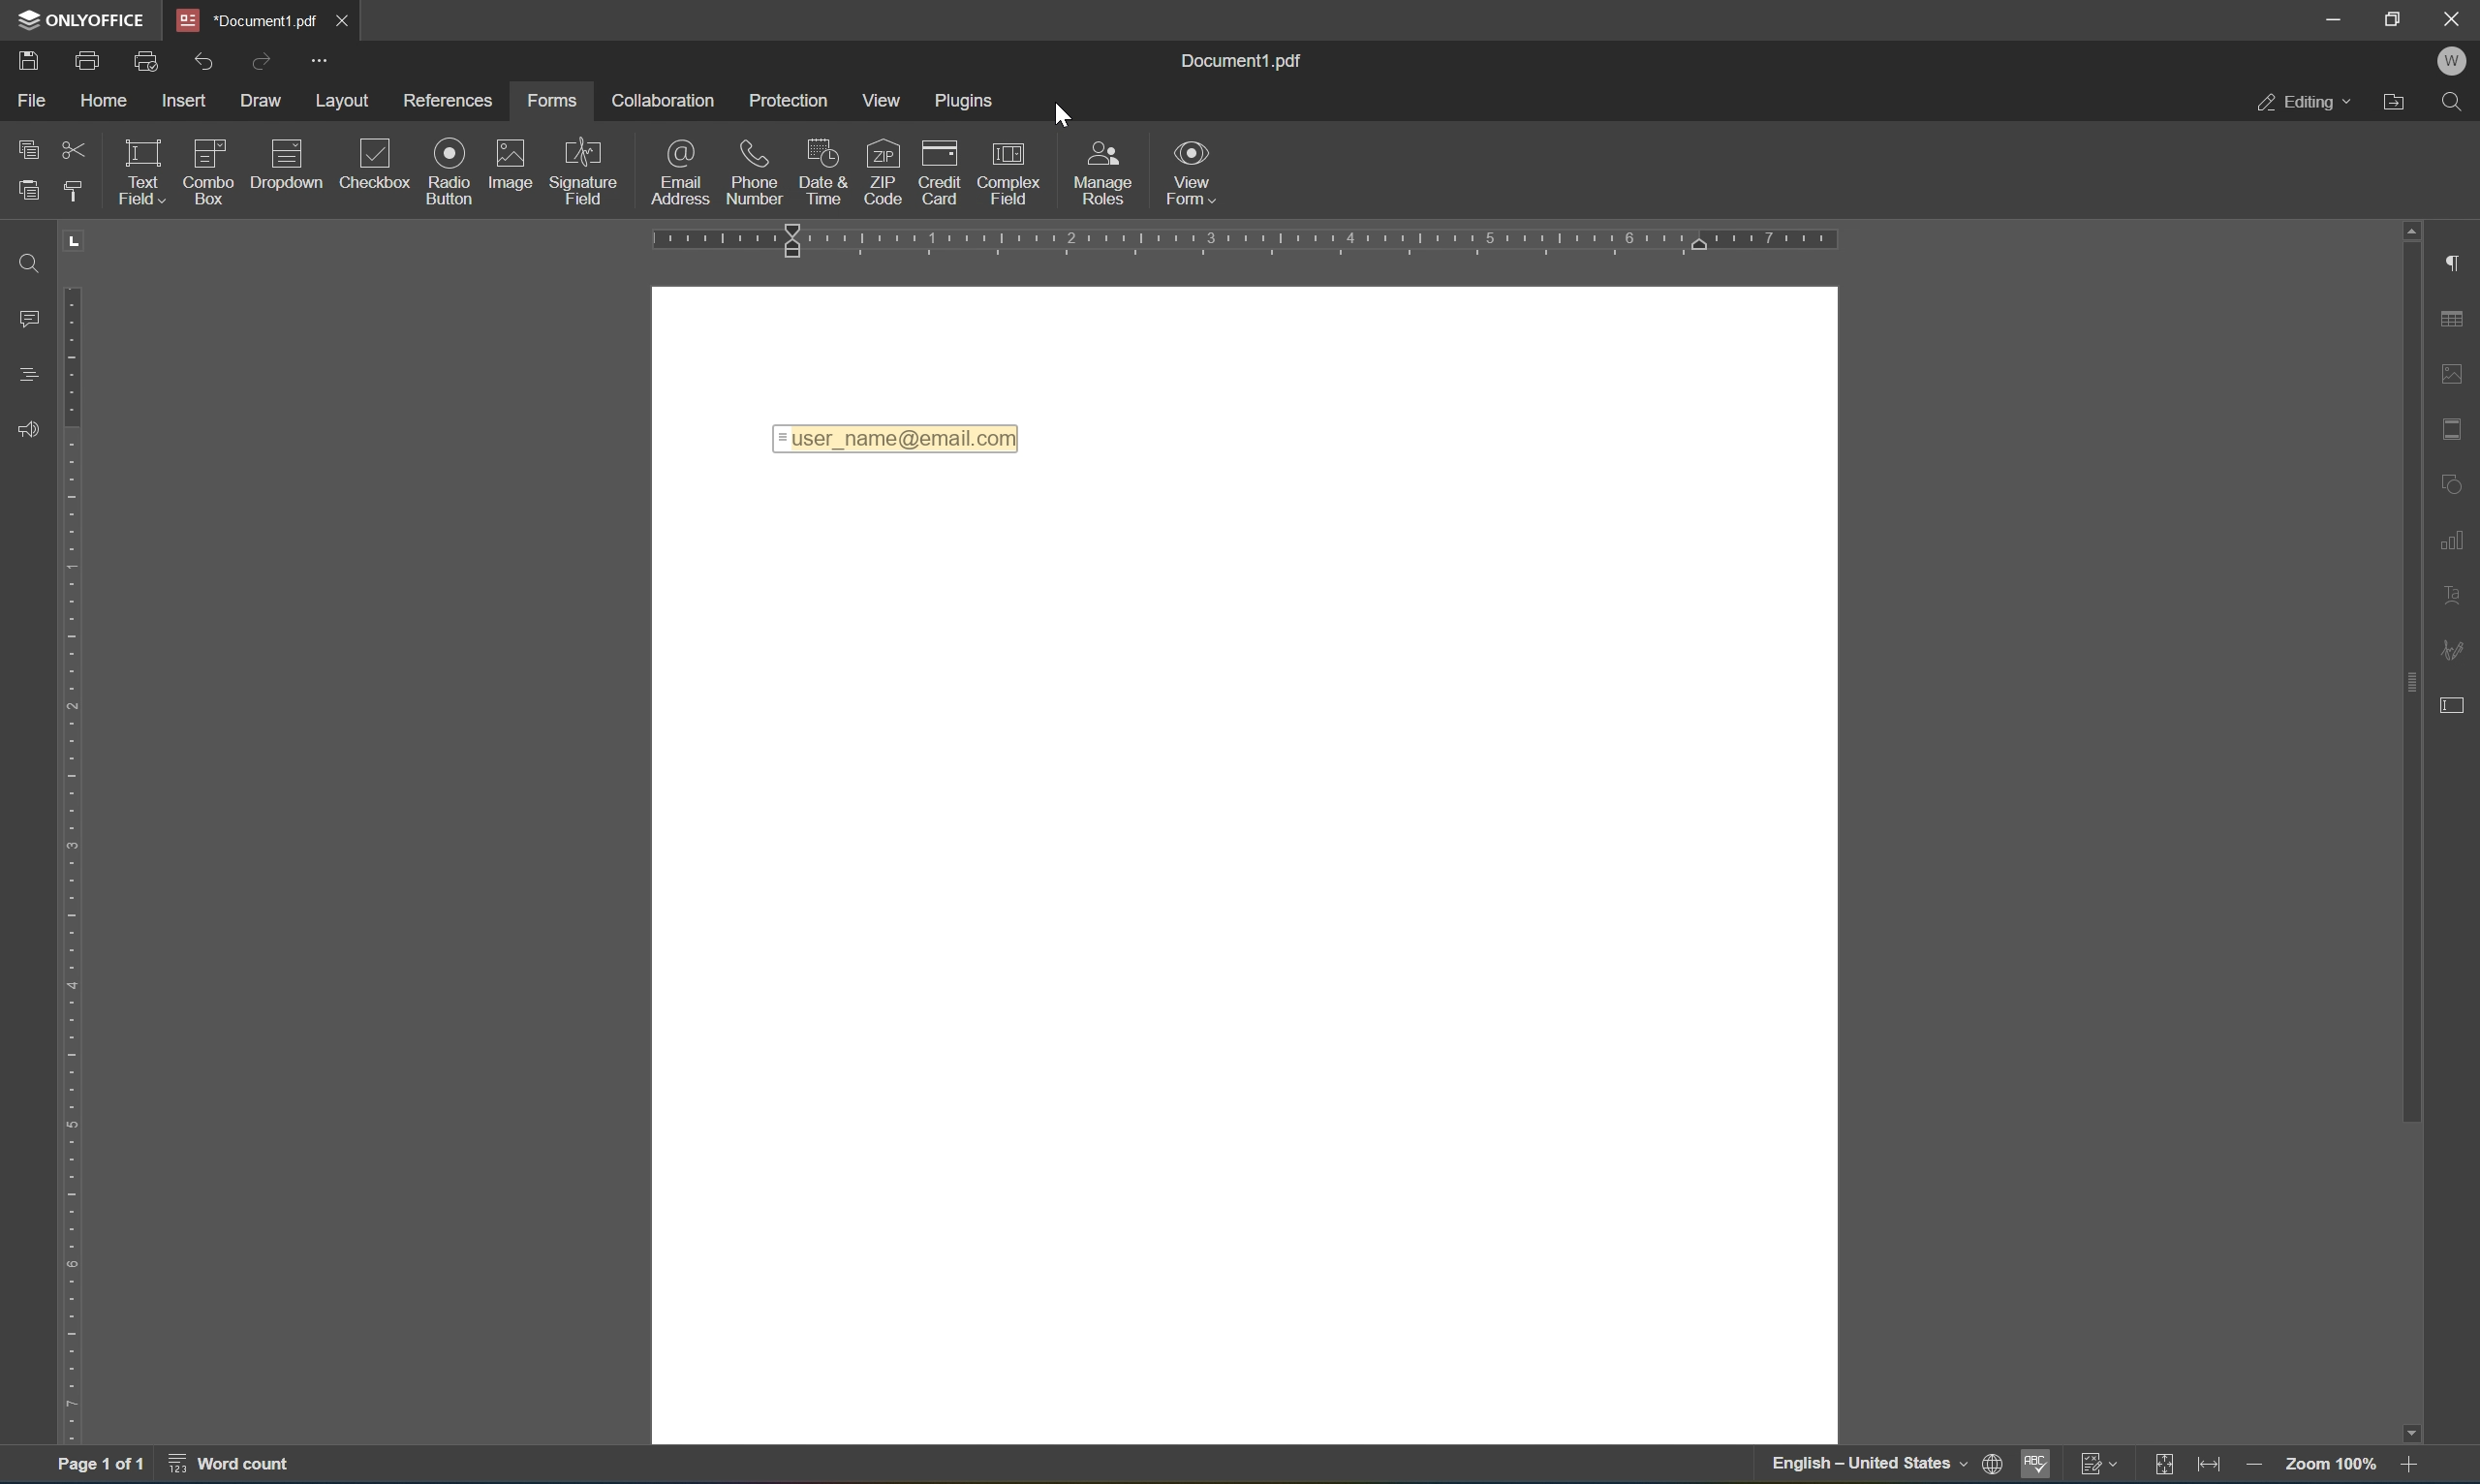 The width and height of the screenshot is (2480, 1484). I want to click on image settings, so click(2457, 369).